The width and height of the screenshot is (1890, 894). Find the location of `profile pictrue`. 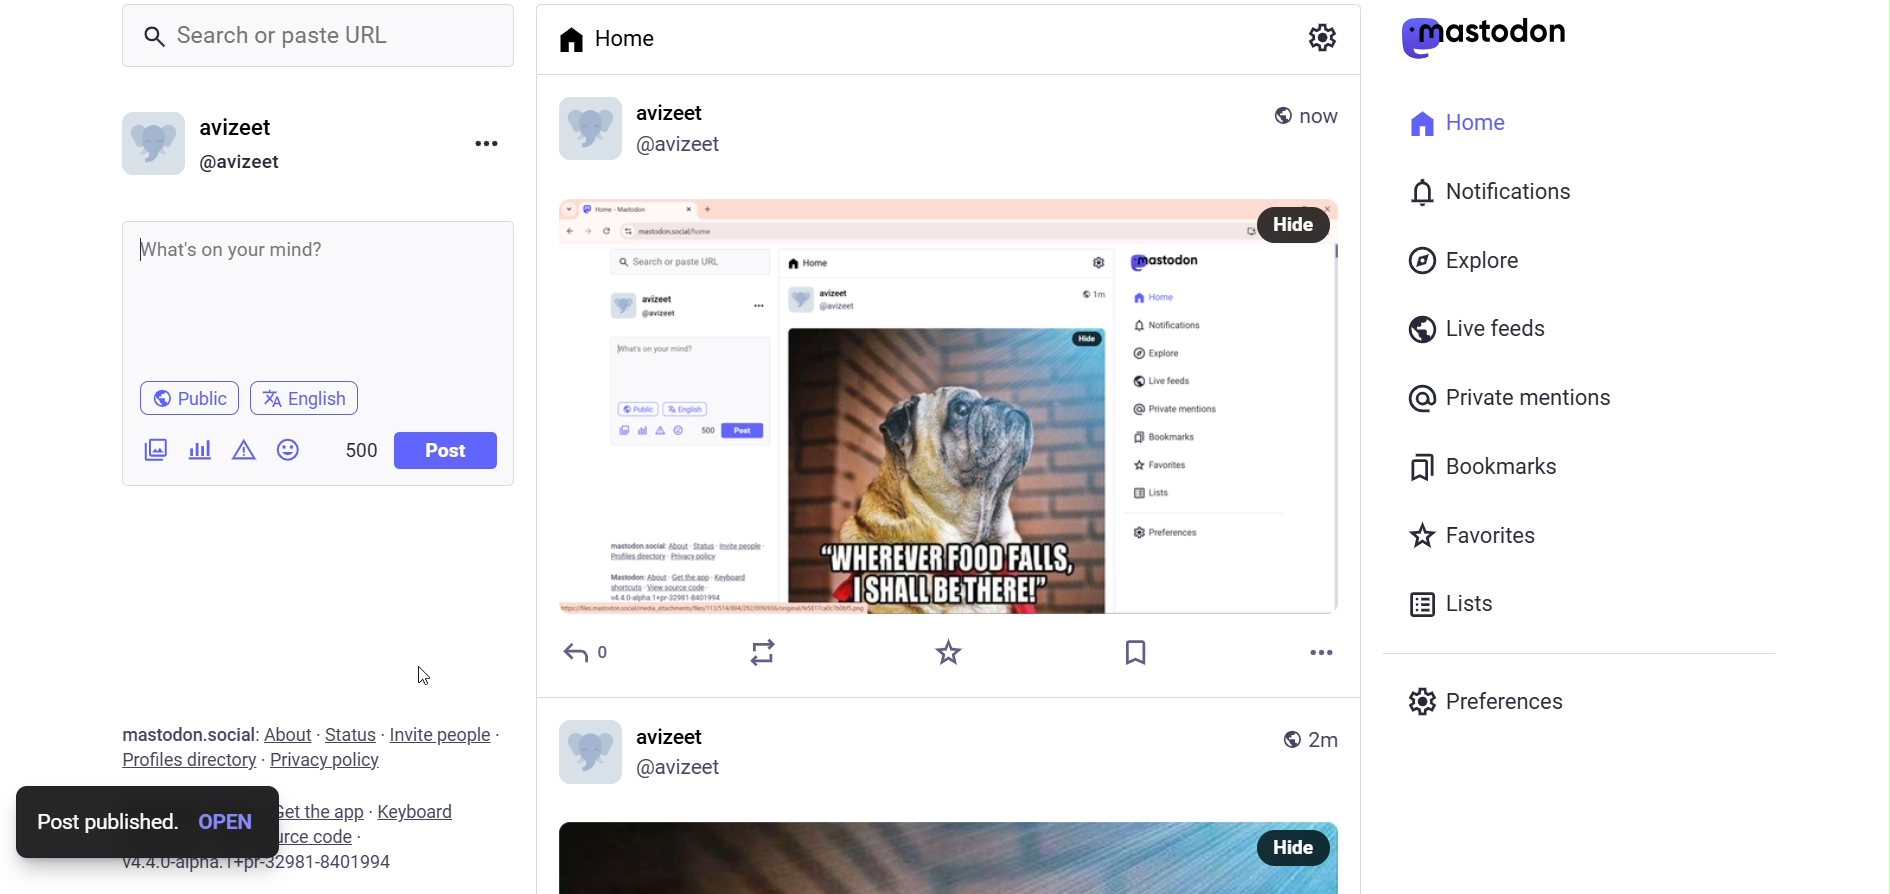

profile pictrue is located at coordinates (588, 127).